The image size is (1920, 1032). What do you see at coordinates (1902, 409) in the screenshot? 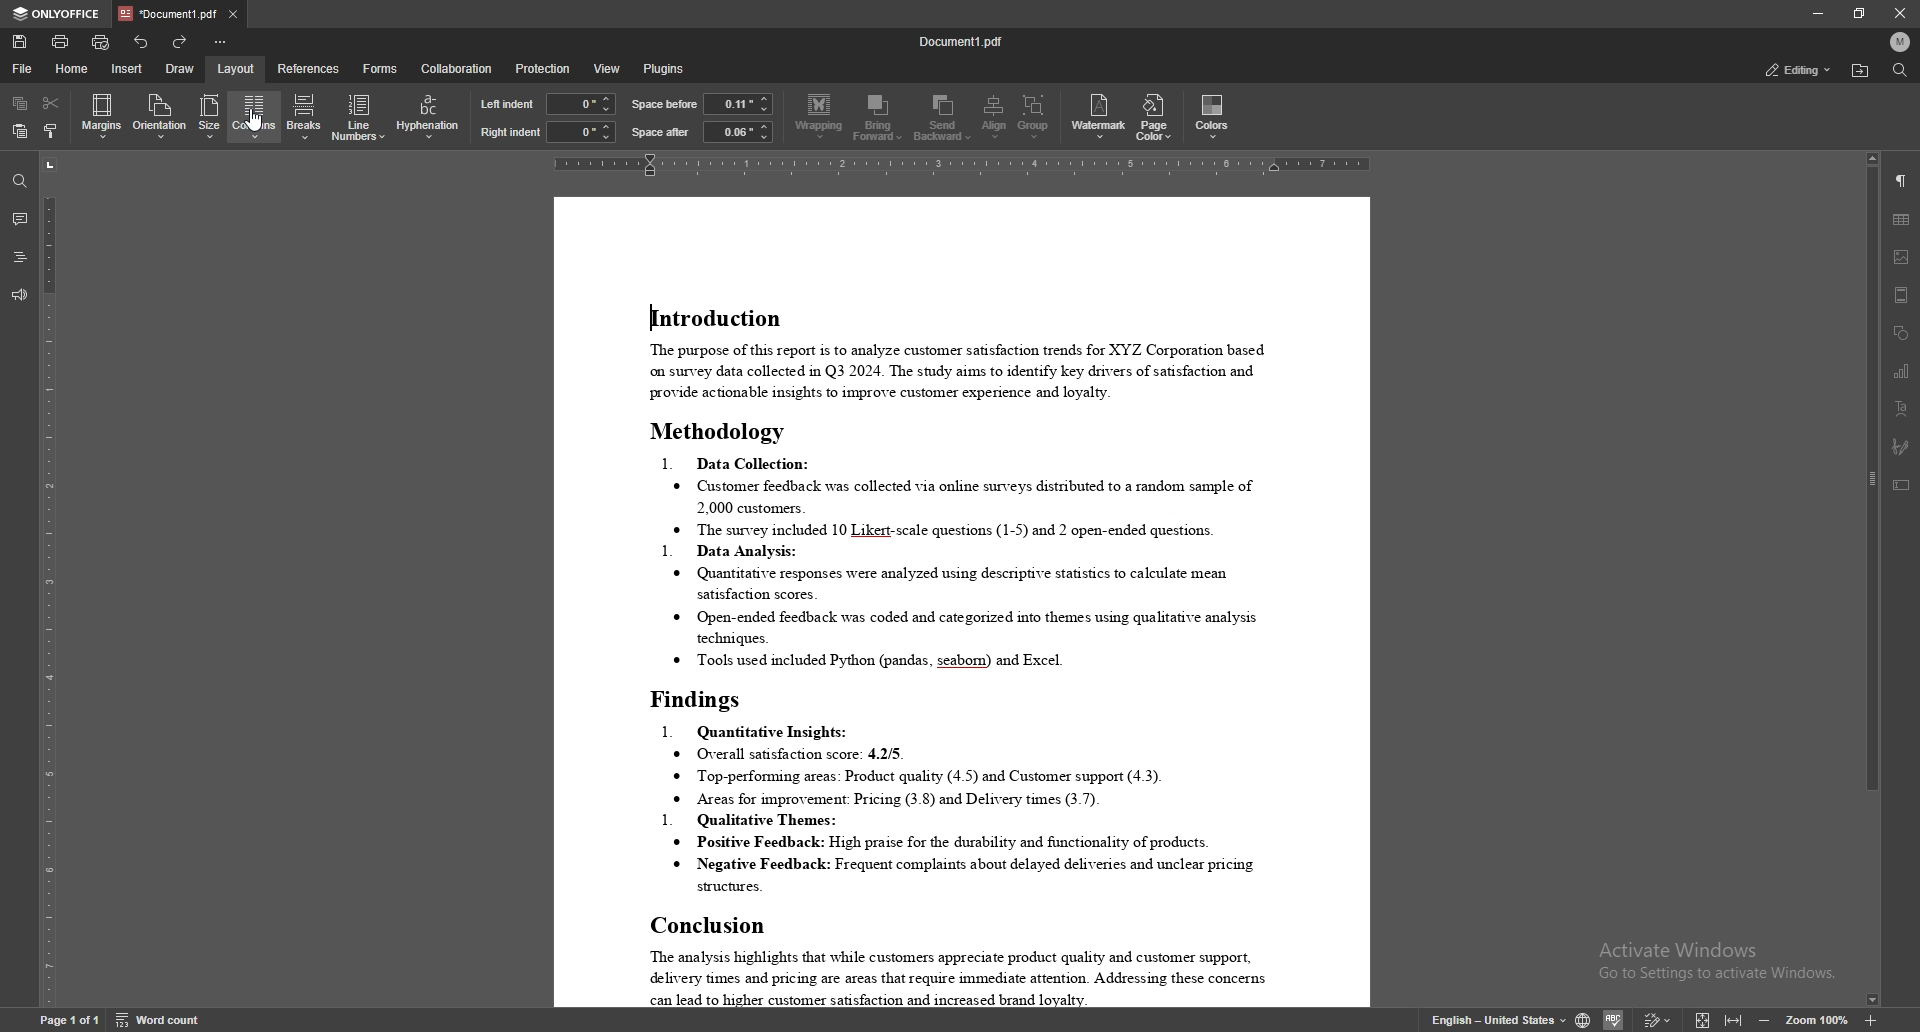
I see `text art` at bounding box center [1902, 409].